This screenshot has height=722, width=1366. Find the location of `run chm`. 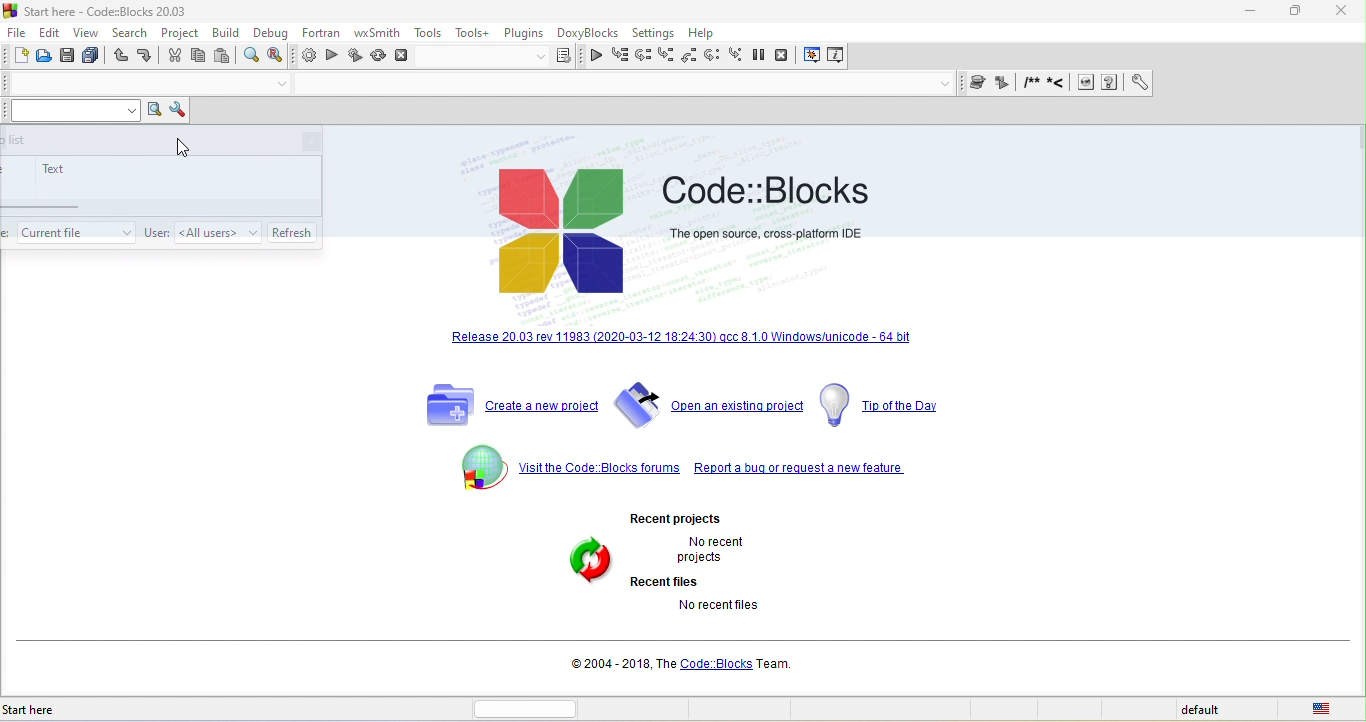

run chm is located at coordinates (1112, 83).